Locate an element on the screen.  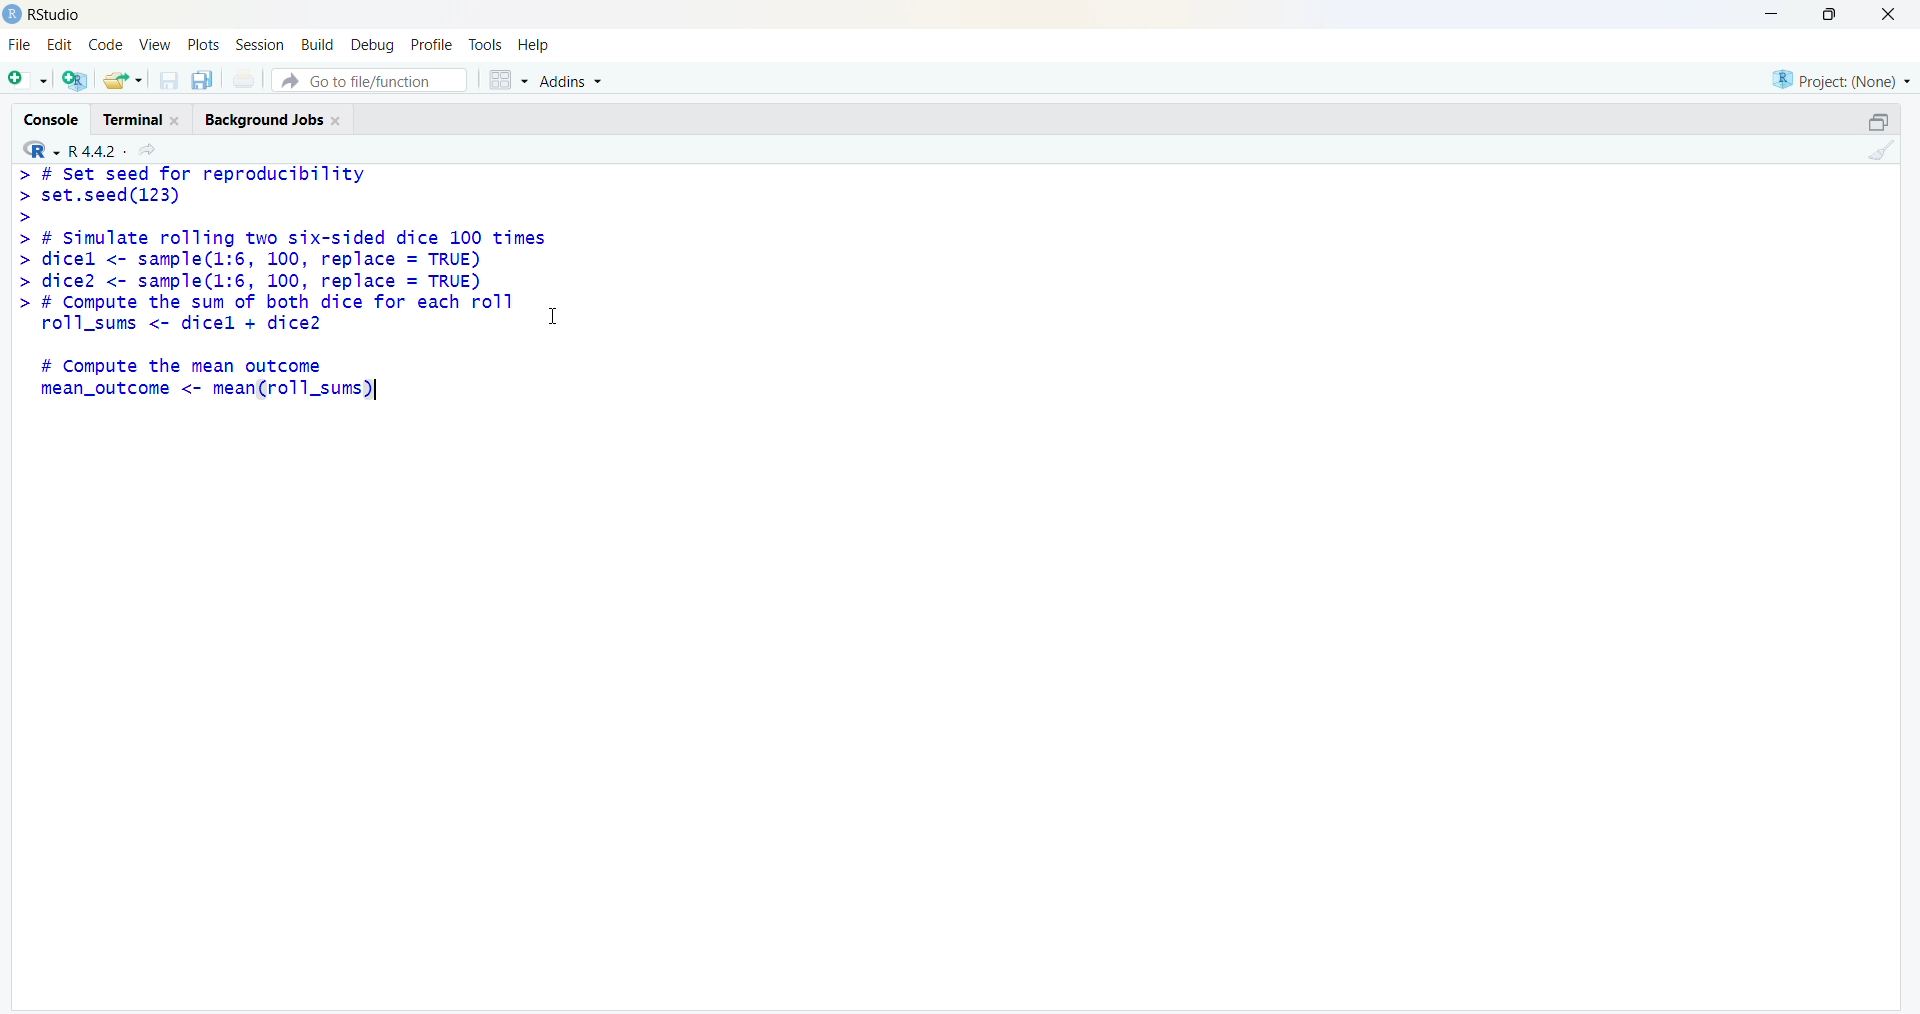
logo is located at coordinates (12, 14).